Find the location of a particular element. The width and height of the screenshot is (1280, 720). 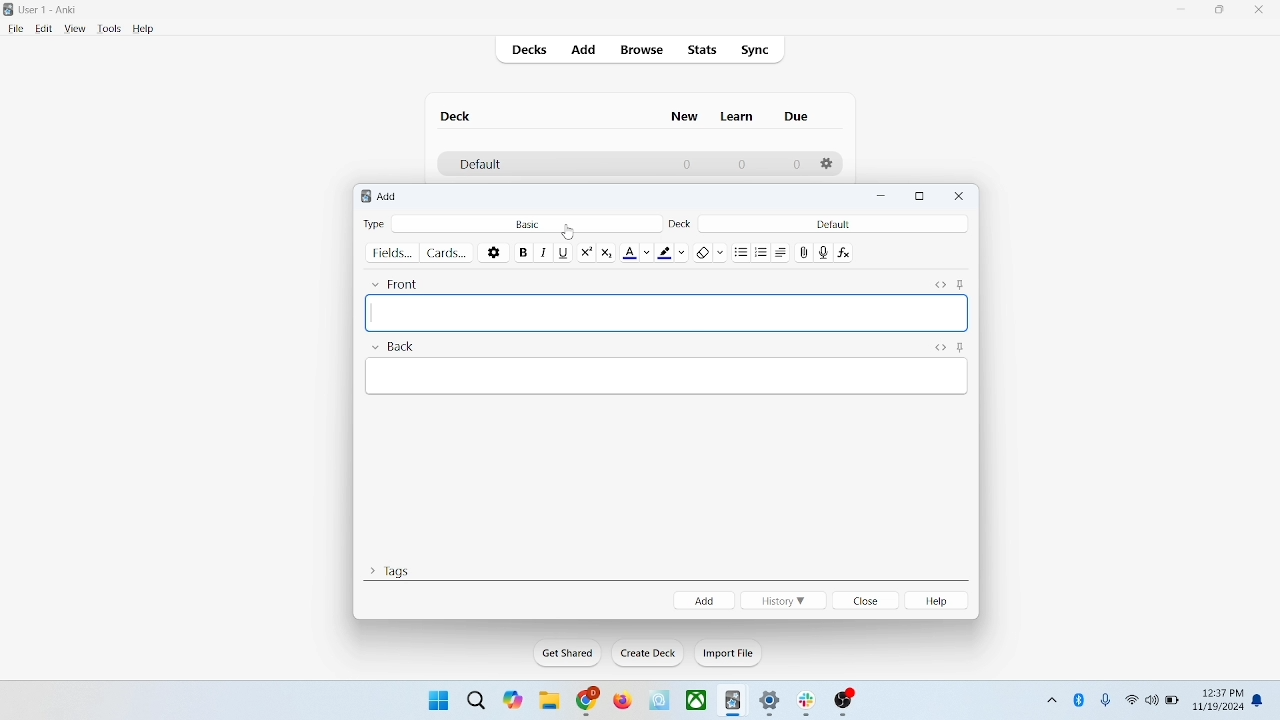

icon is located at coordinates (810, 704).